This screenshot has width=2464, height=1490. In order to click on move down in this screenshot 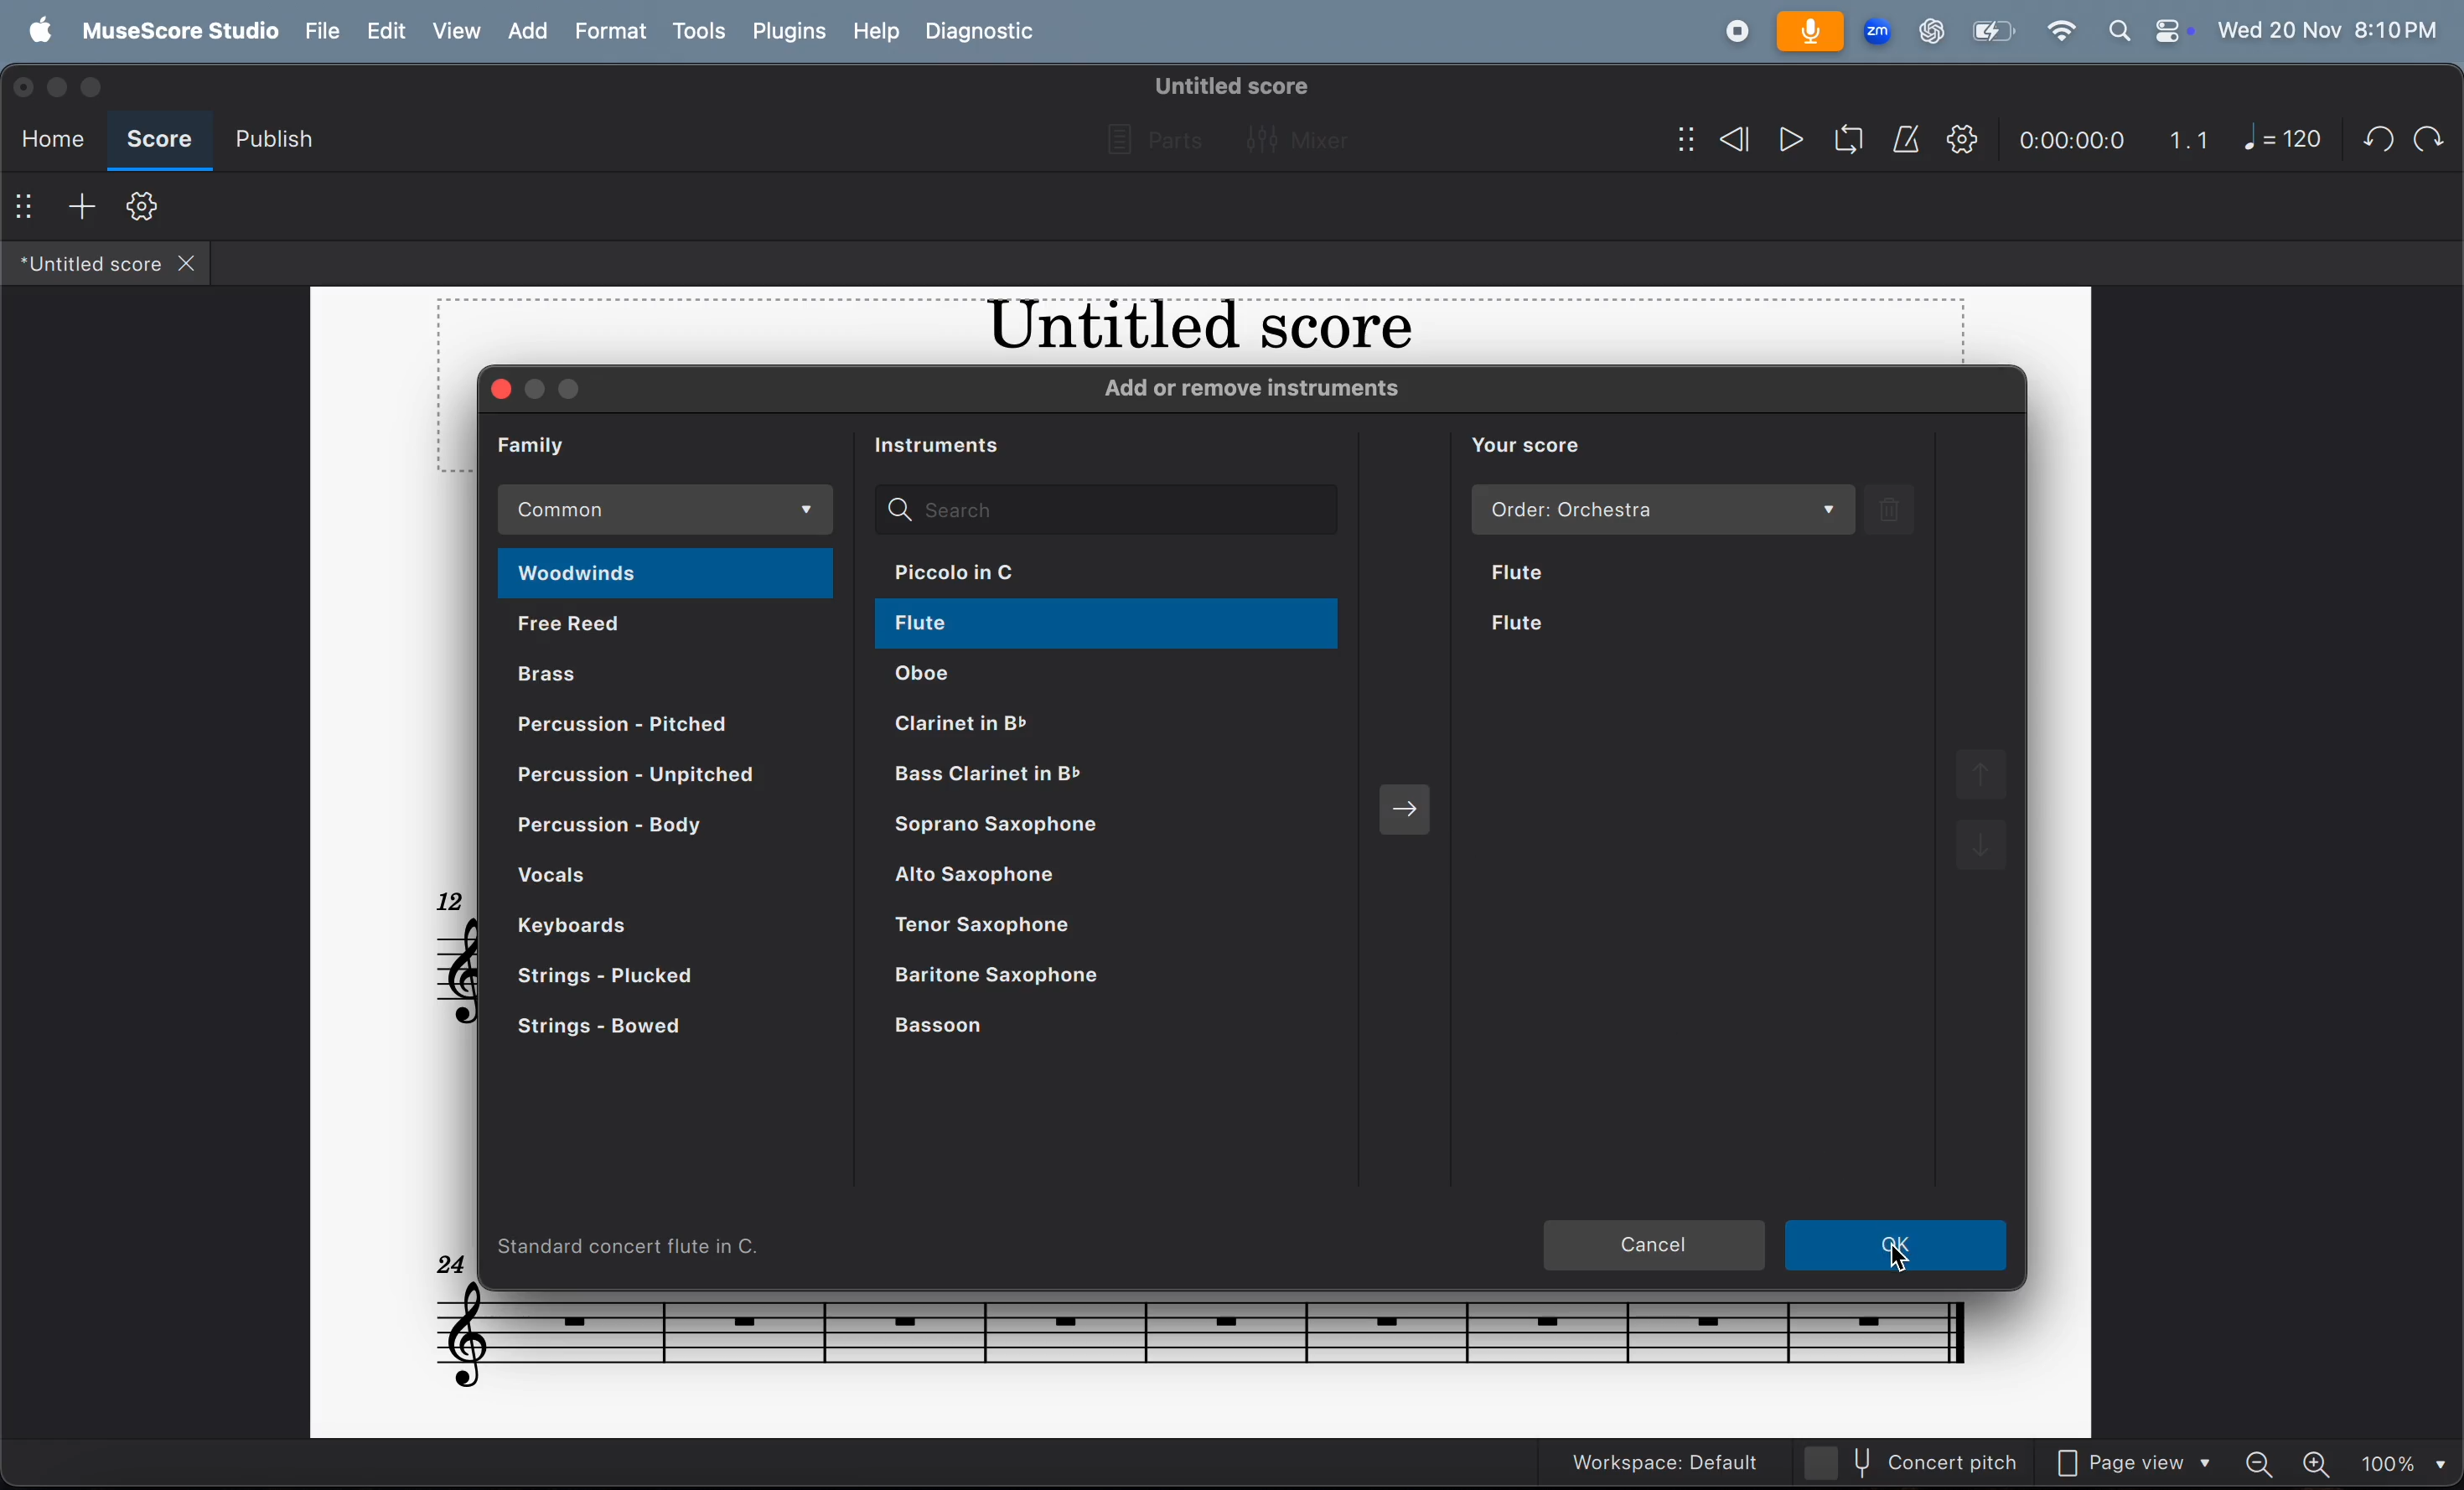, I will do `click(1983, 854)`.